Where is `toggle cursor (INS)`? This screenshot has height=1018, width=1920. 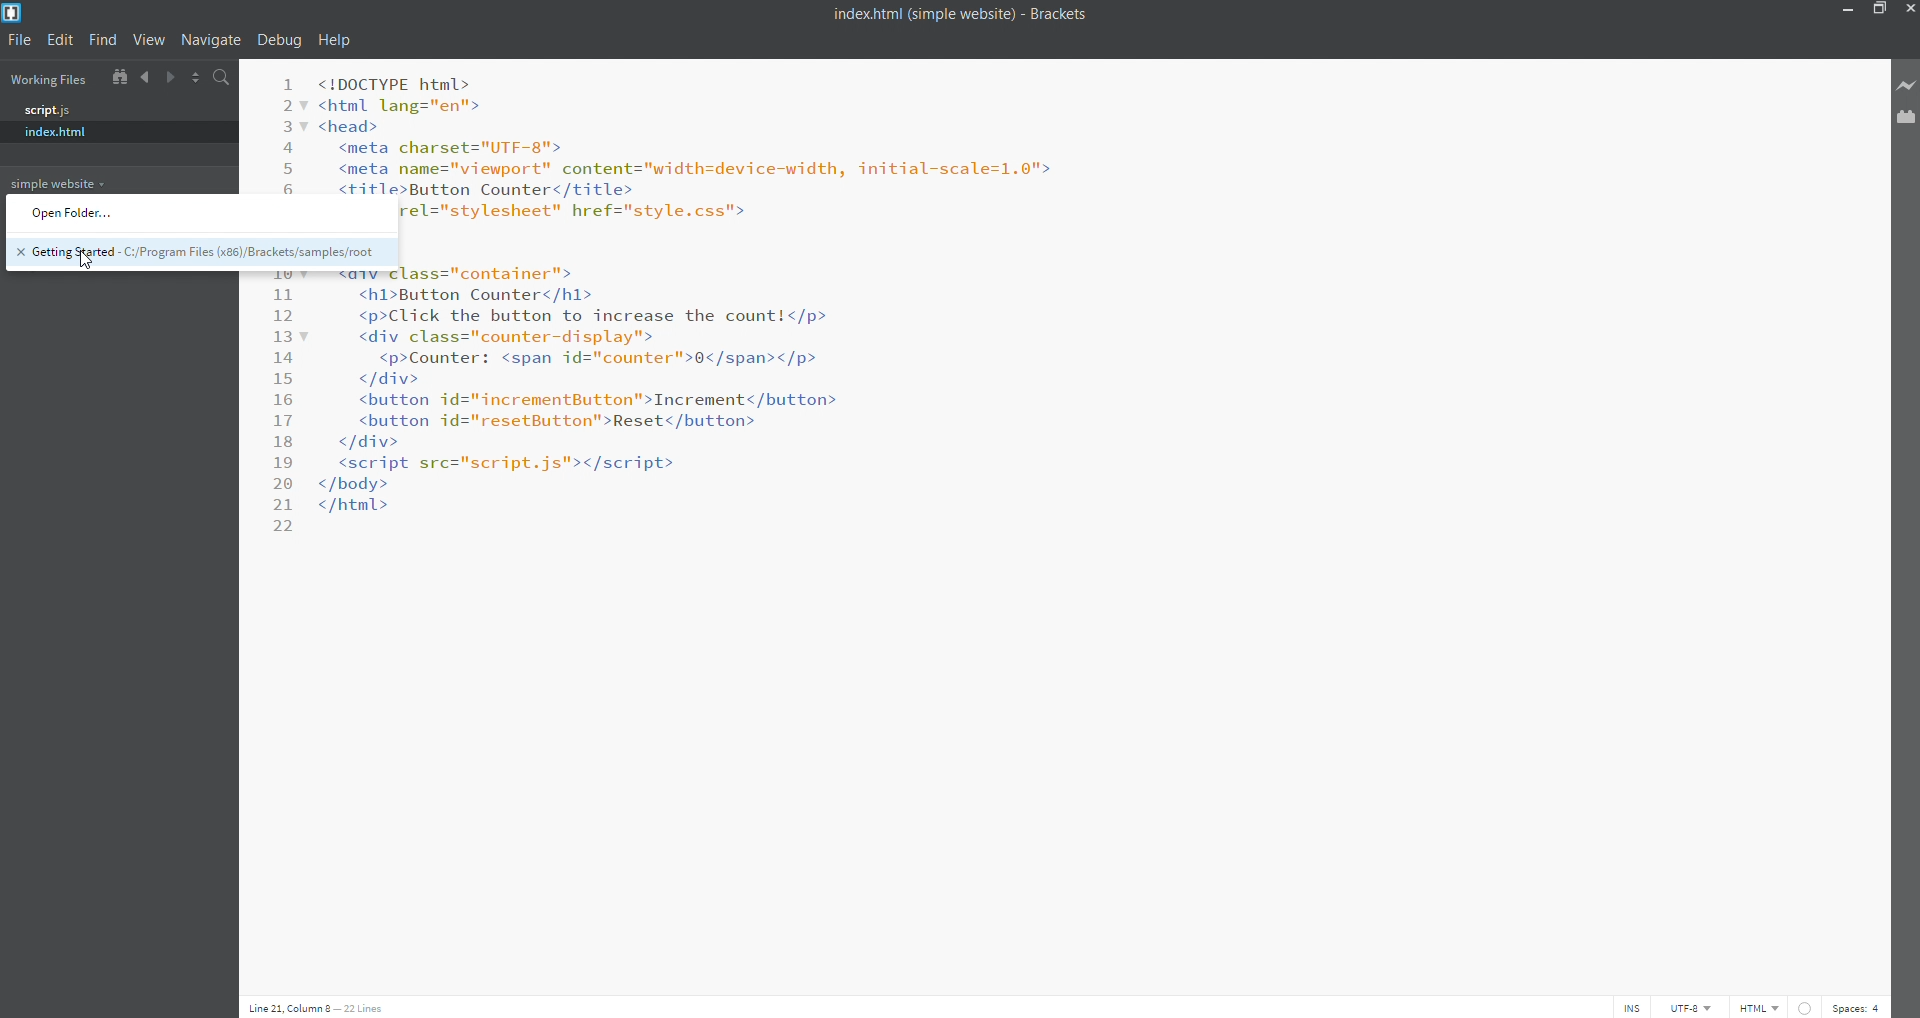 toggle cursor (INS) is located at coordinates (1632, 1006).